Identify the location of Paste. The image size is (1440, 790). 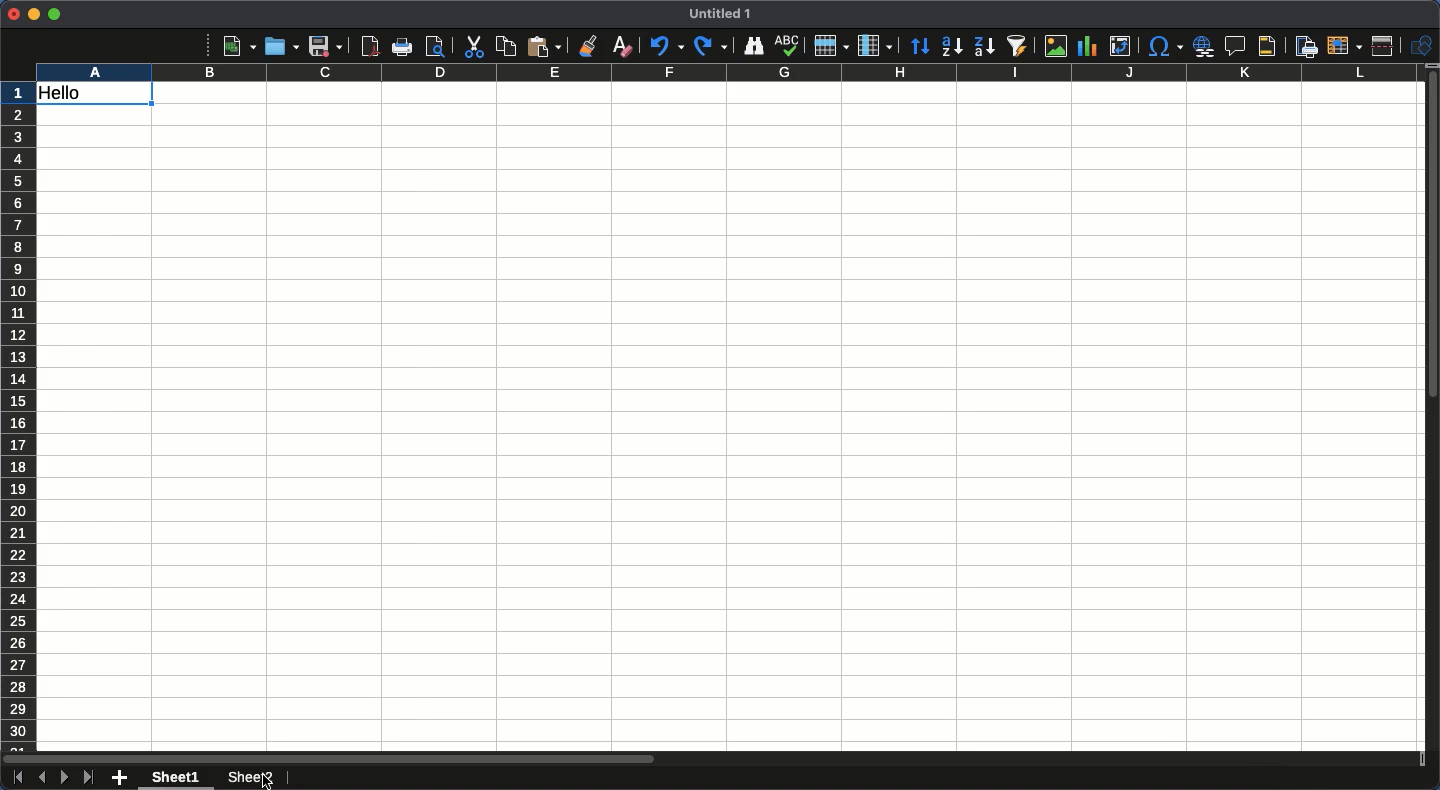
(544, 46).